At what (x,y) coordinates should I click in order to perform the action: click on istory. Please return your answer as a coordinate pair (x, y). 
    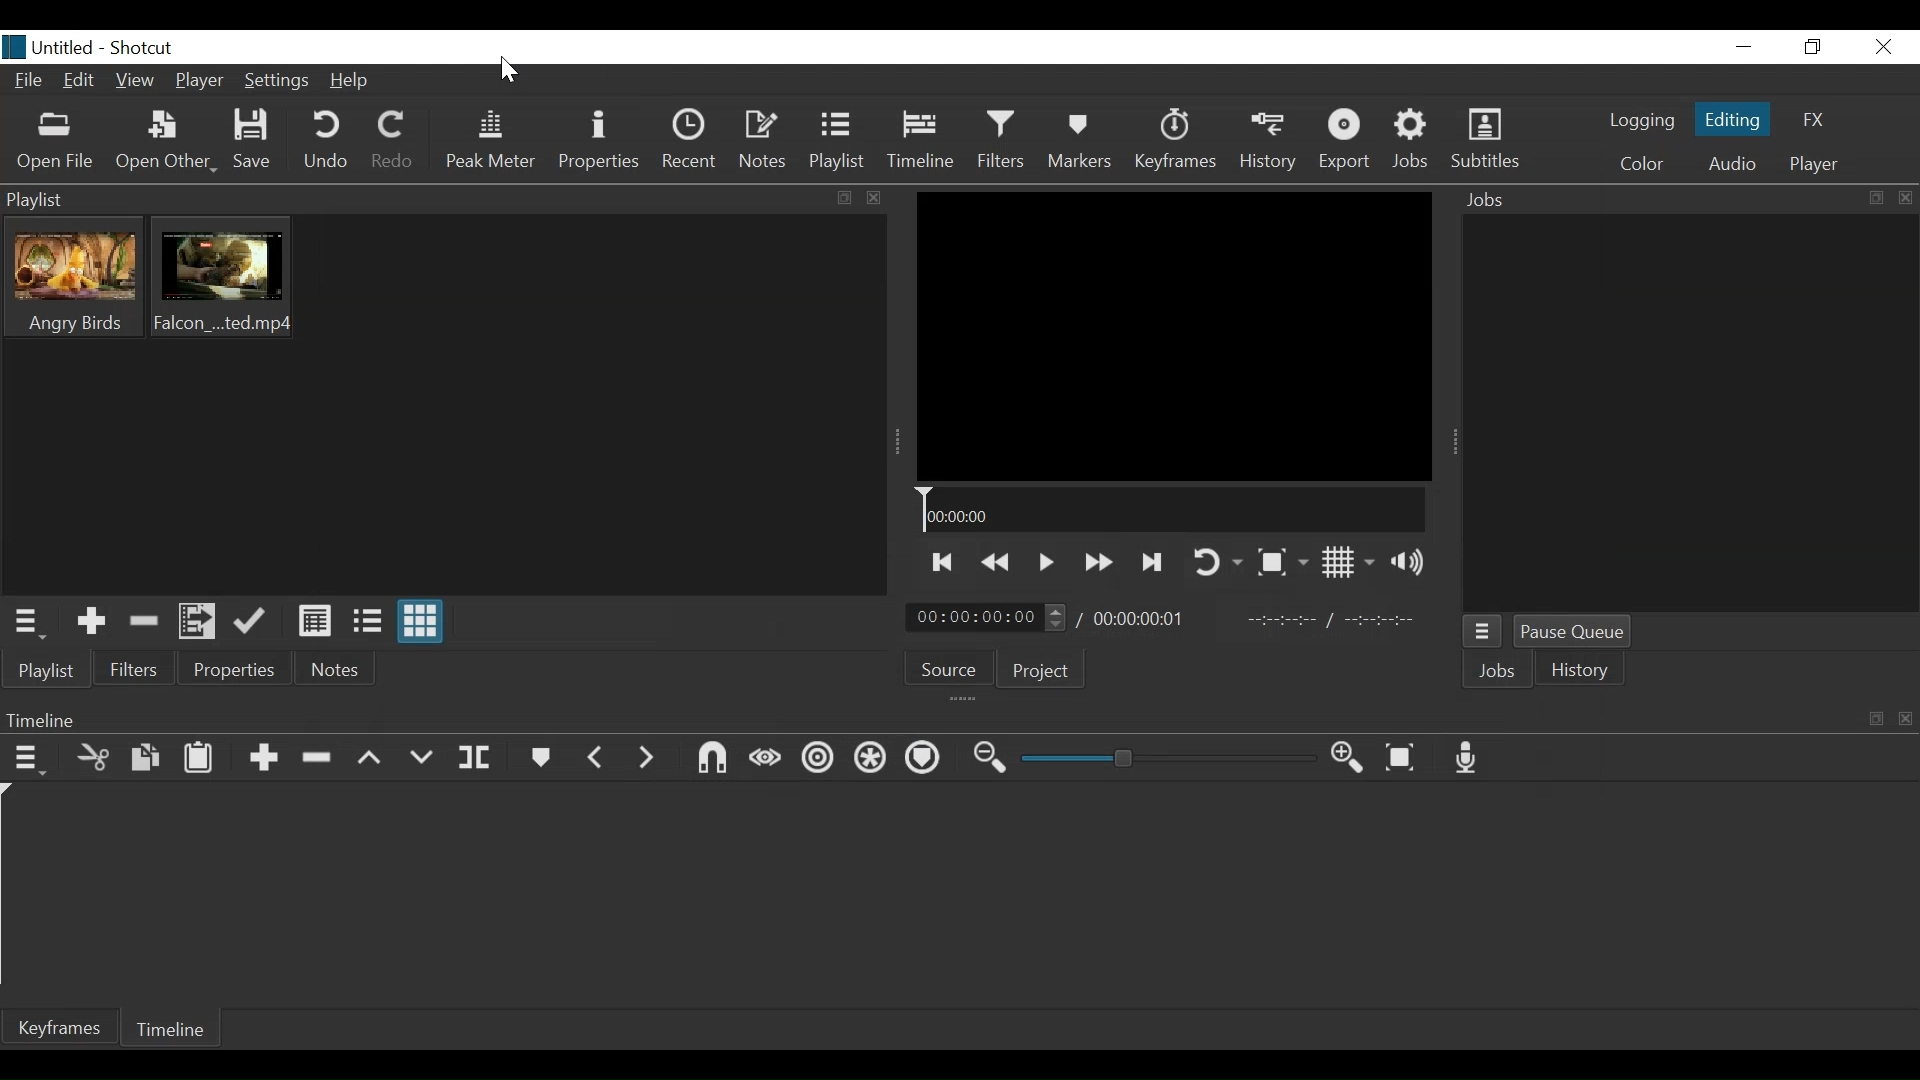
    Looking at the image, I should click on (1585, 670).